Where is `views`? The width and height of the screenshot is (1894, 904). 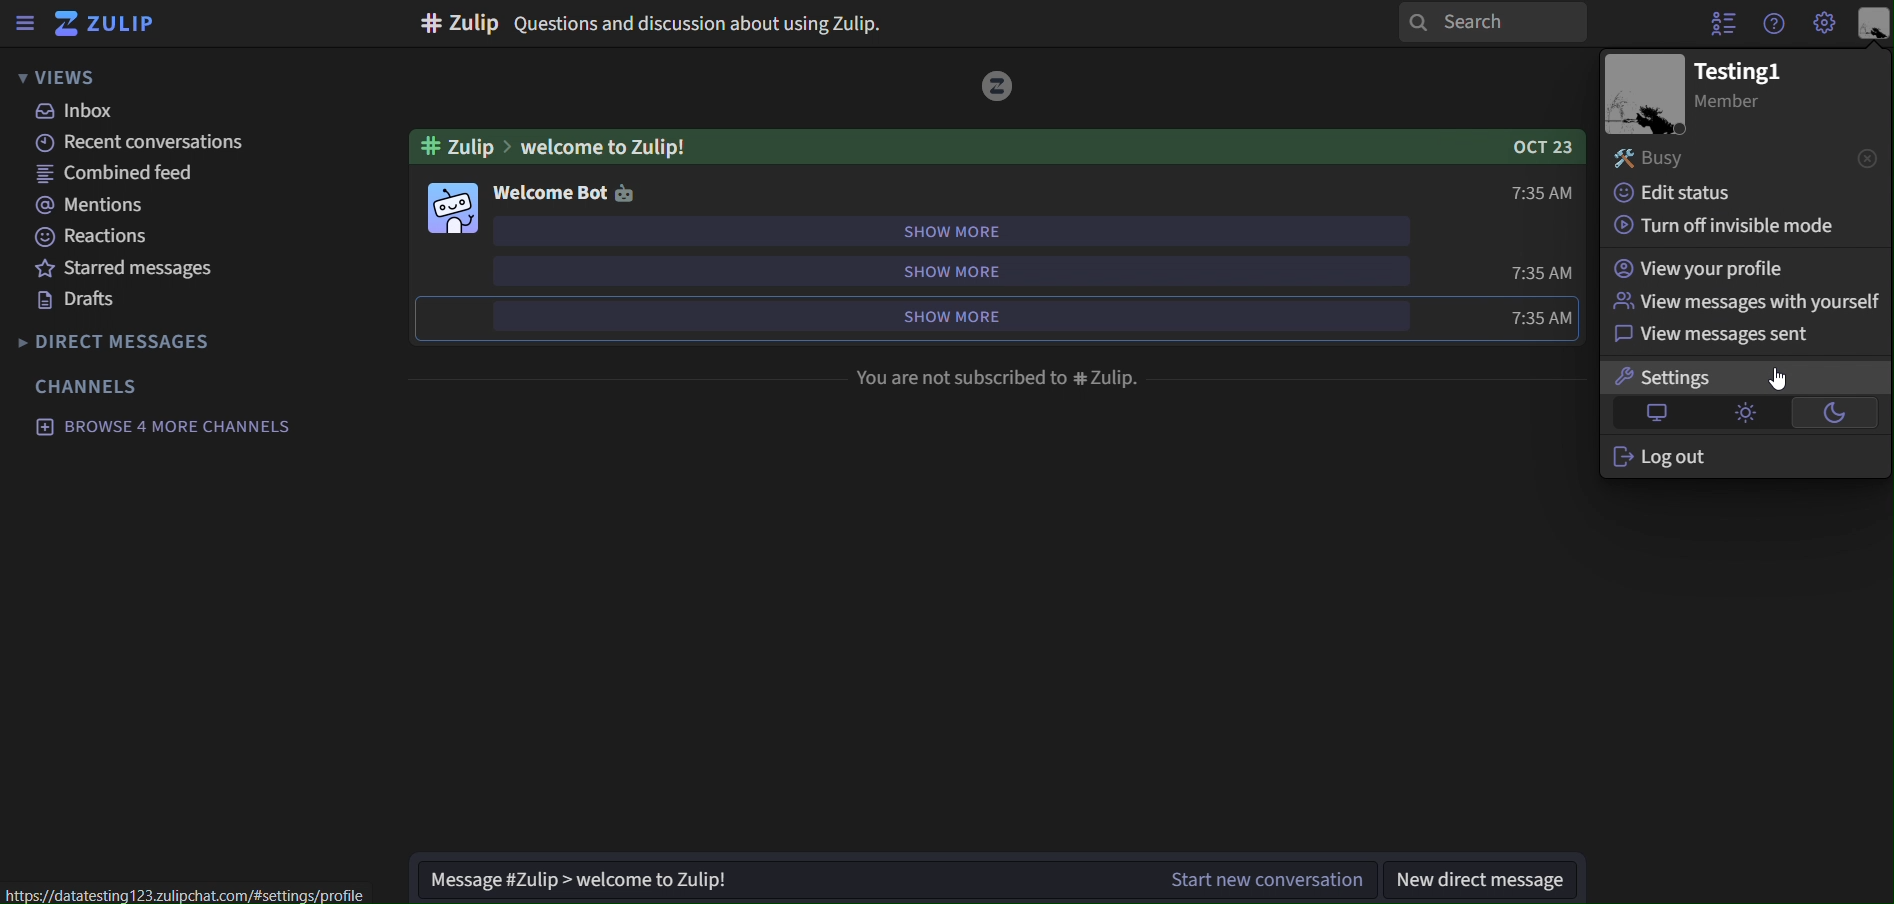
views is located at coordinates (75, 76).